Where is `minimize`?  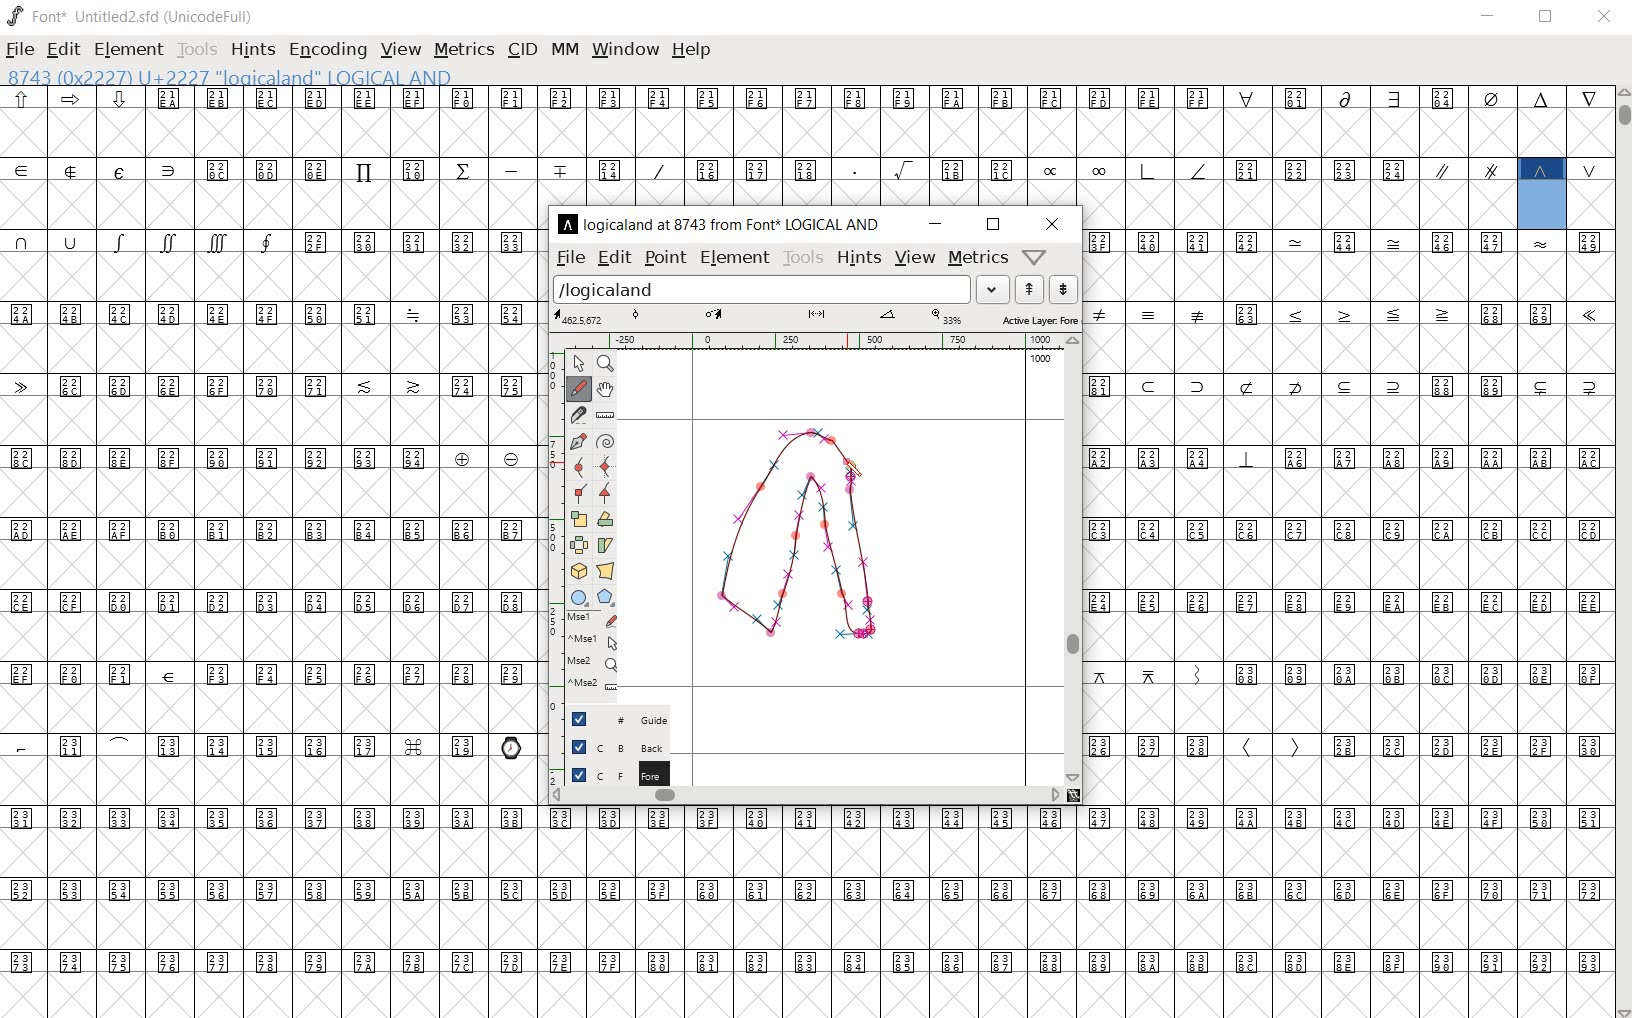 minimize is located at coordinates (939, 223).